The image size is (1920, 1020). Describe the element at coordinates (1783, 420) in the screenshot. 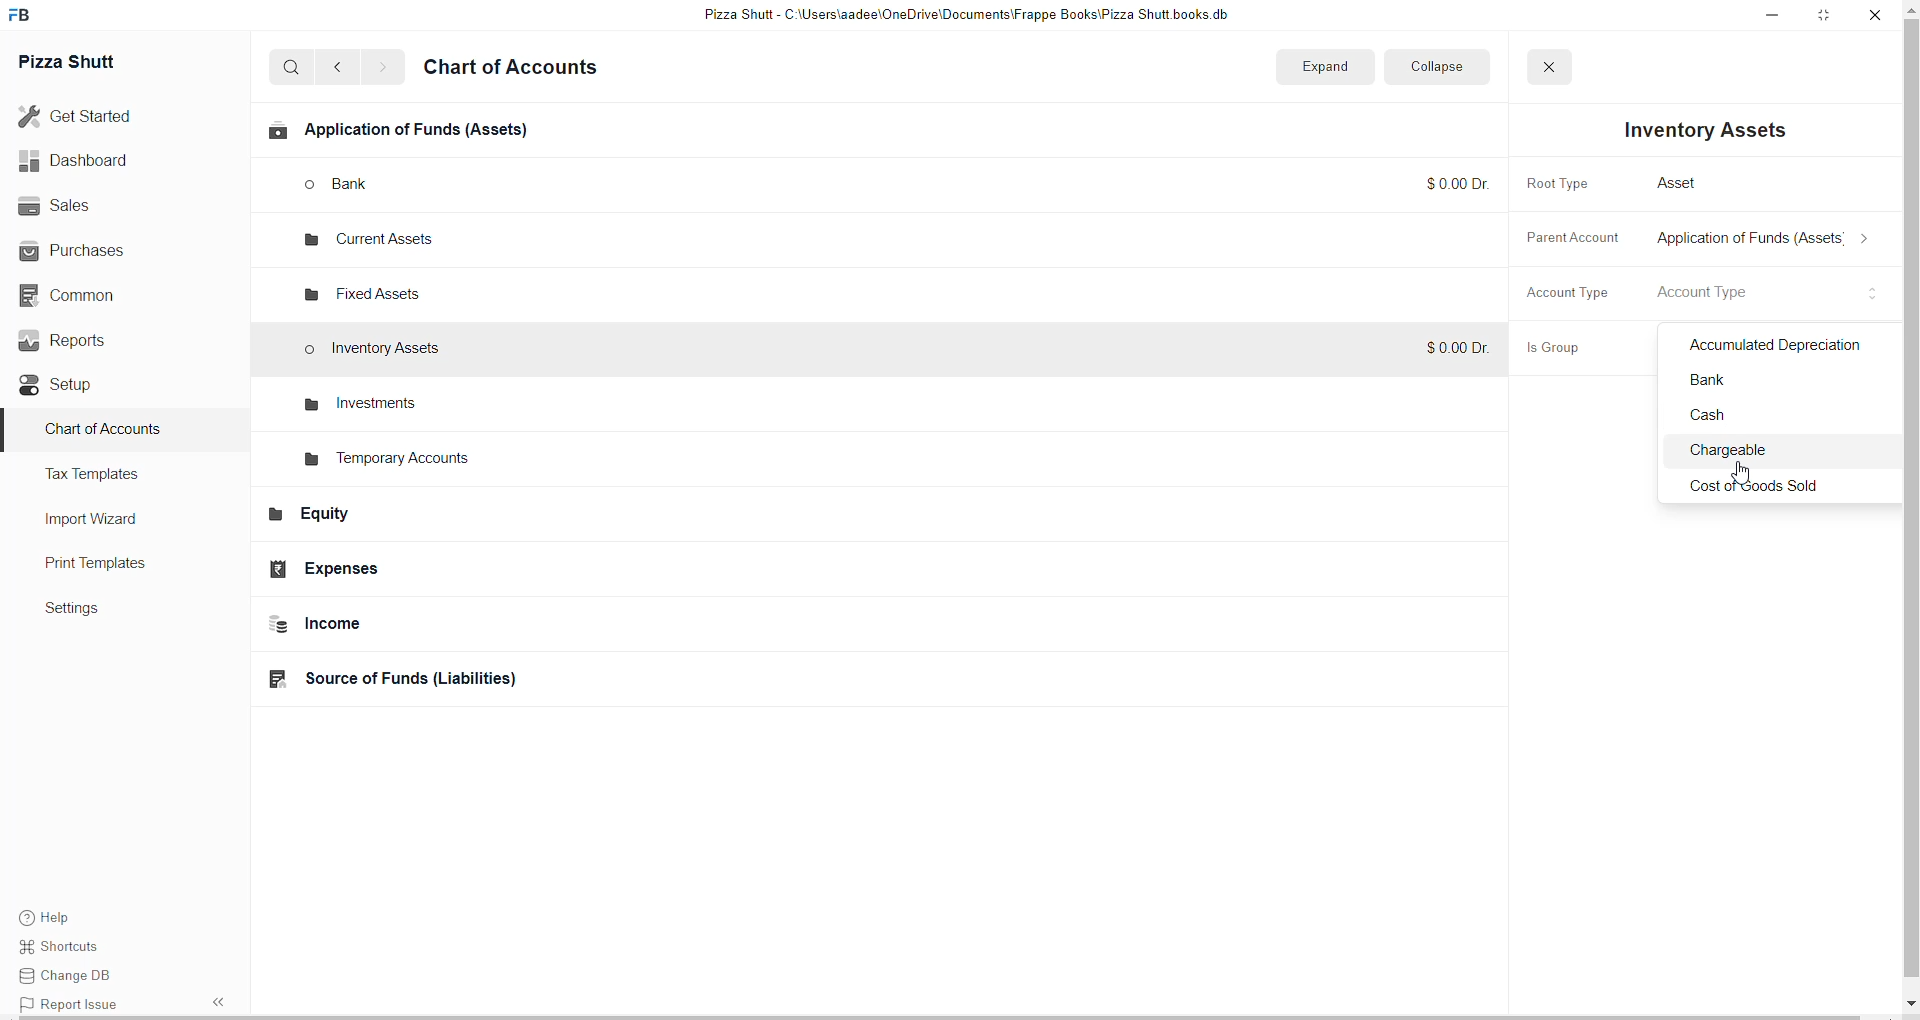

I see `cash` at that location.